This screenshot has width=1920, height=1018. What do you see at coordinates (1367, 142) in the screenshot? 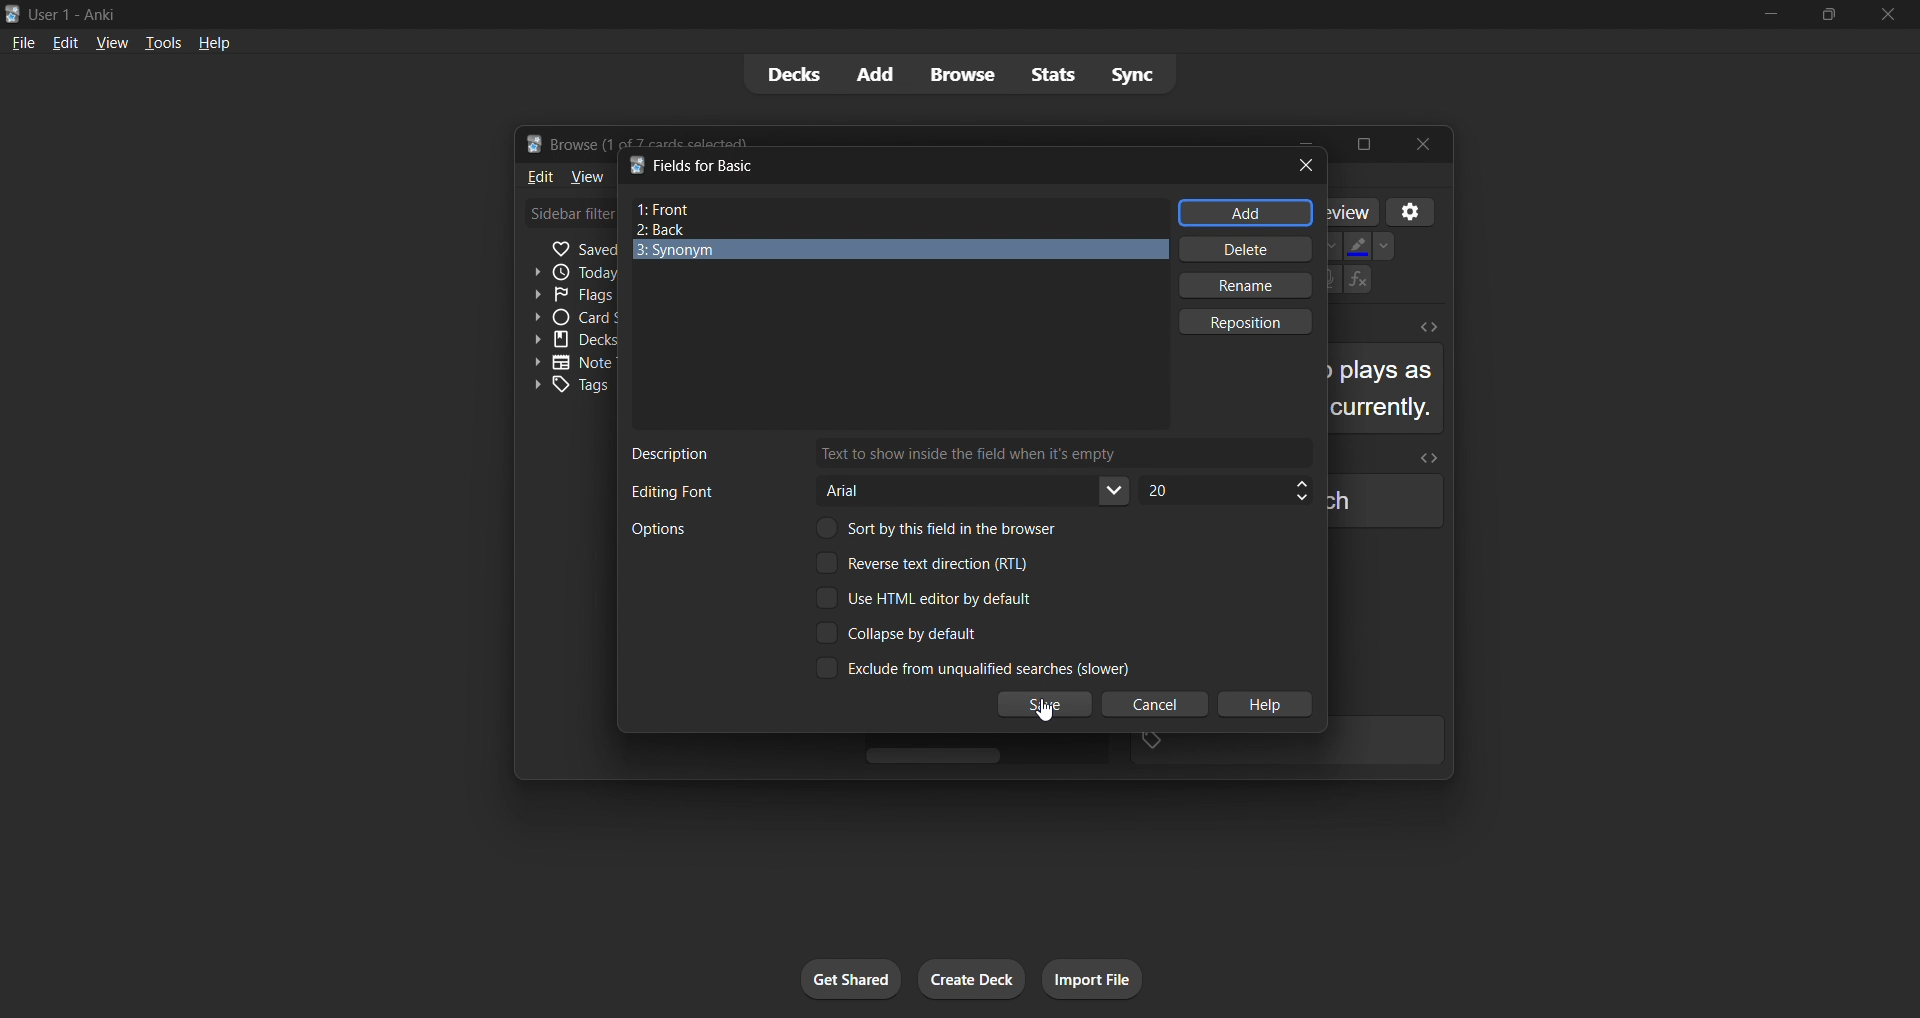
I see `Maximize` at bounding box center [1367, 142].